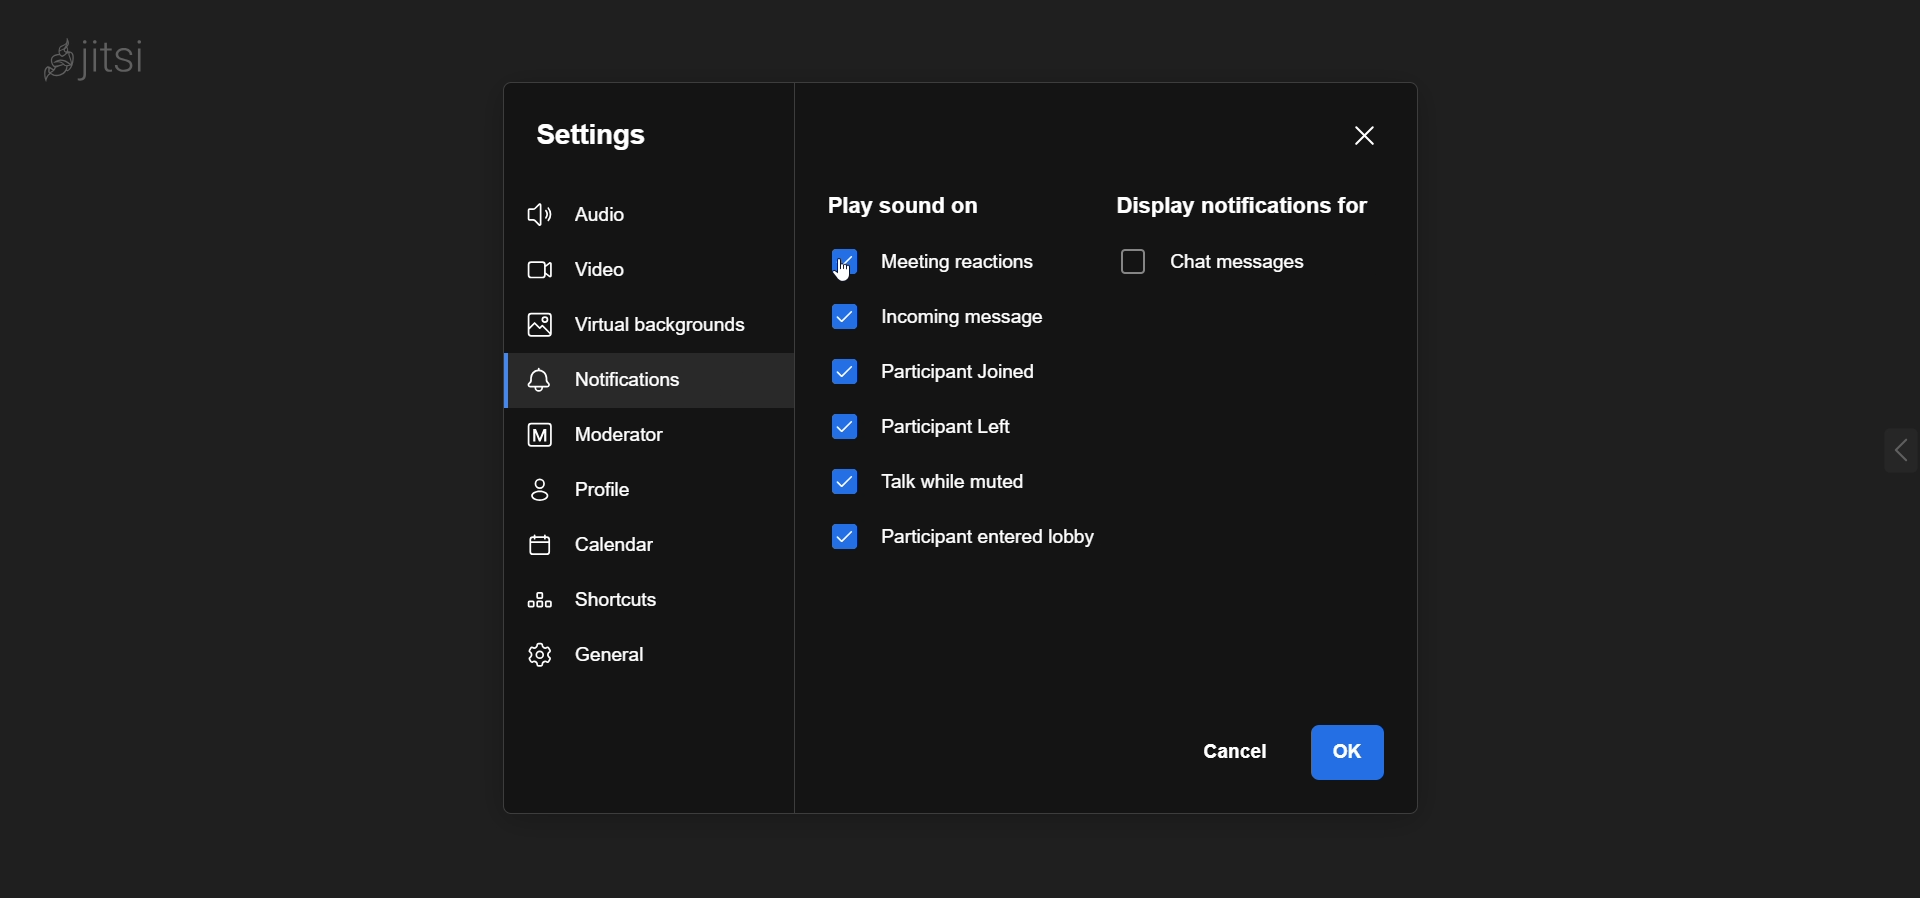 The image size is (1920, 898). What do you see at coordinates (1354, 748) in the screenshot?
I see `ok` at bounding box center [1354, 748].